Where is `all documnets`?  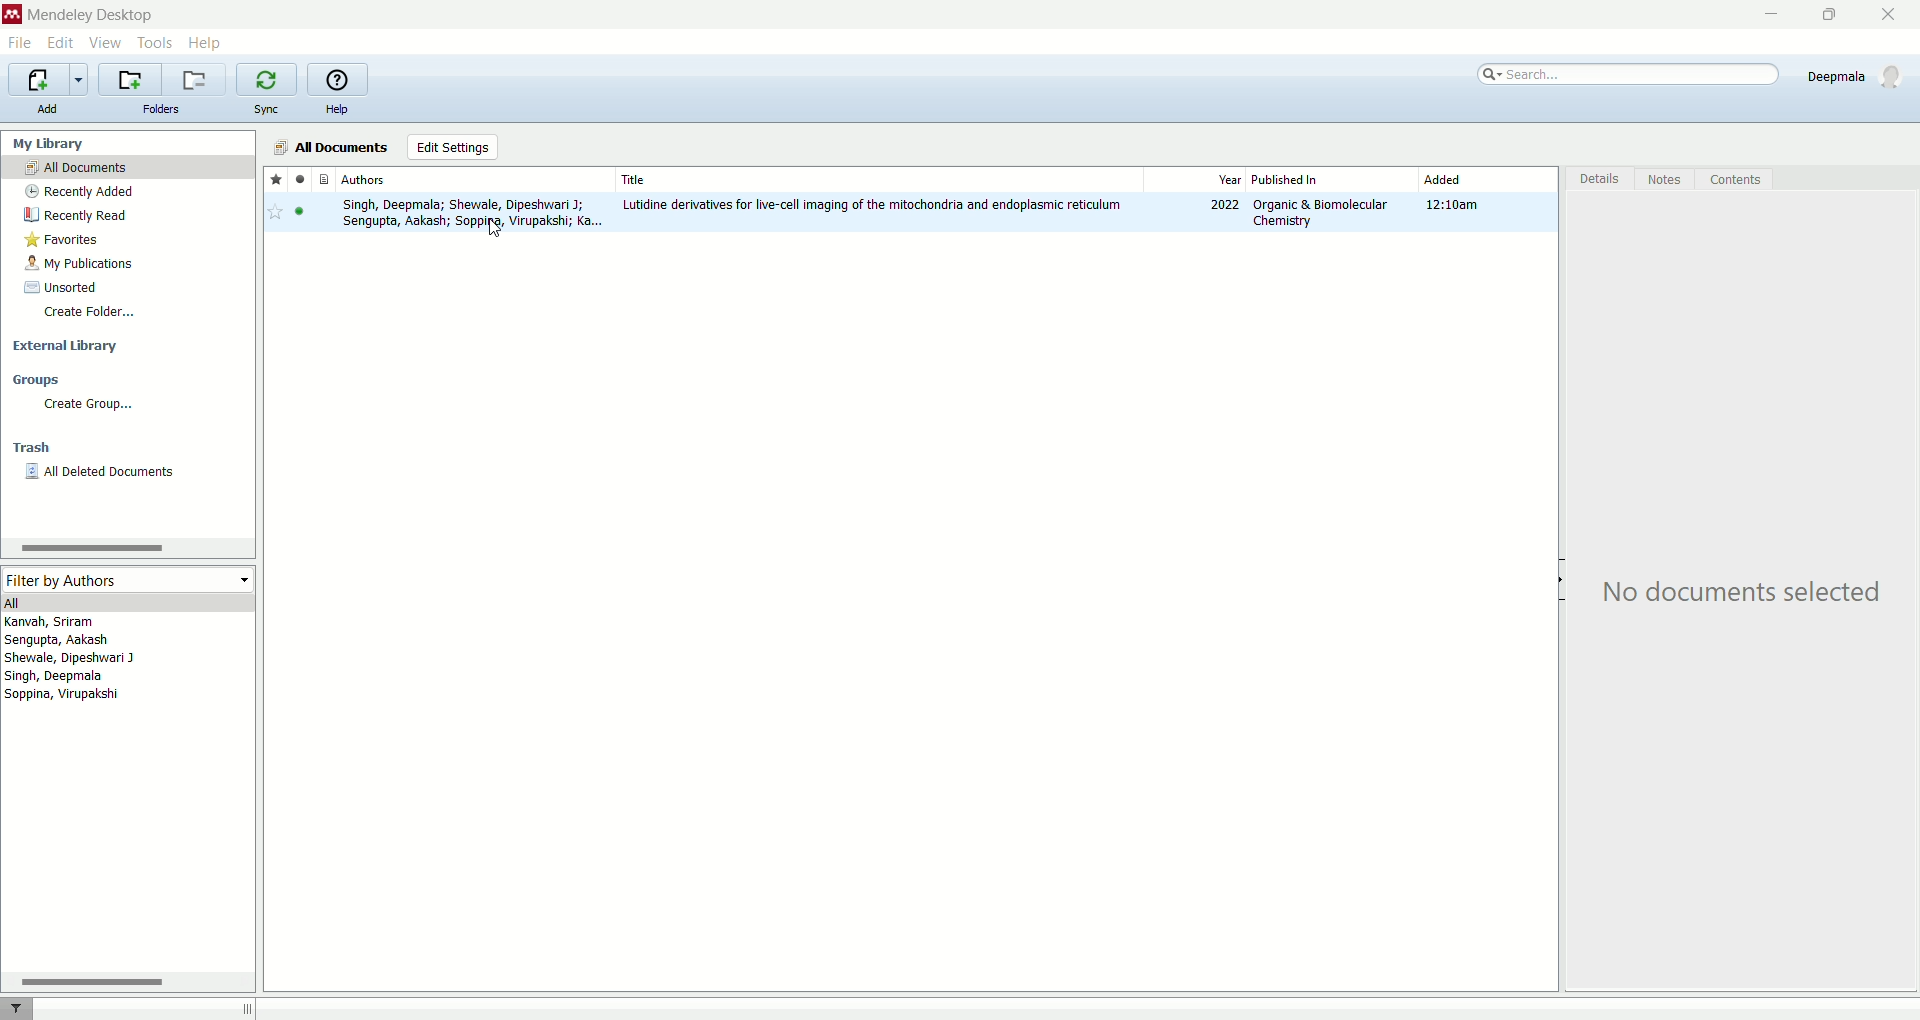 all documnets is located at coordinates (332, 146).